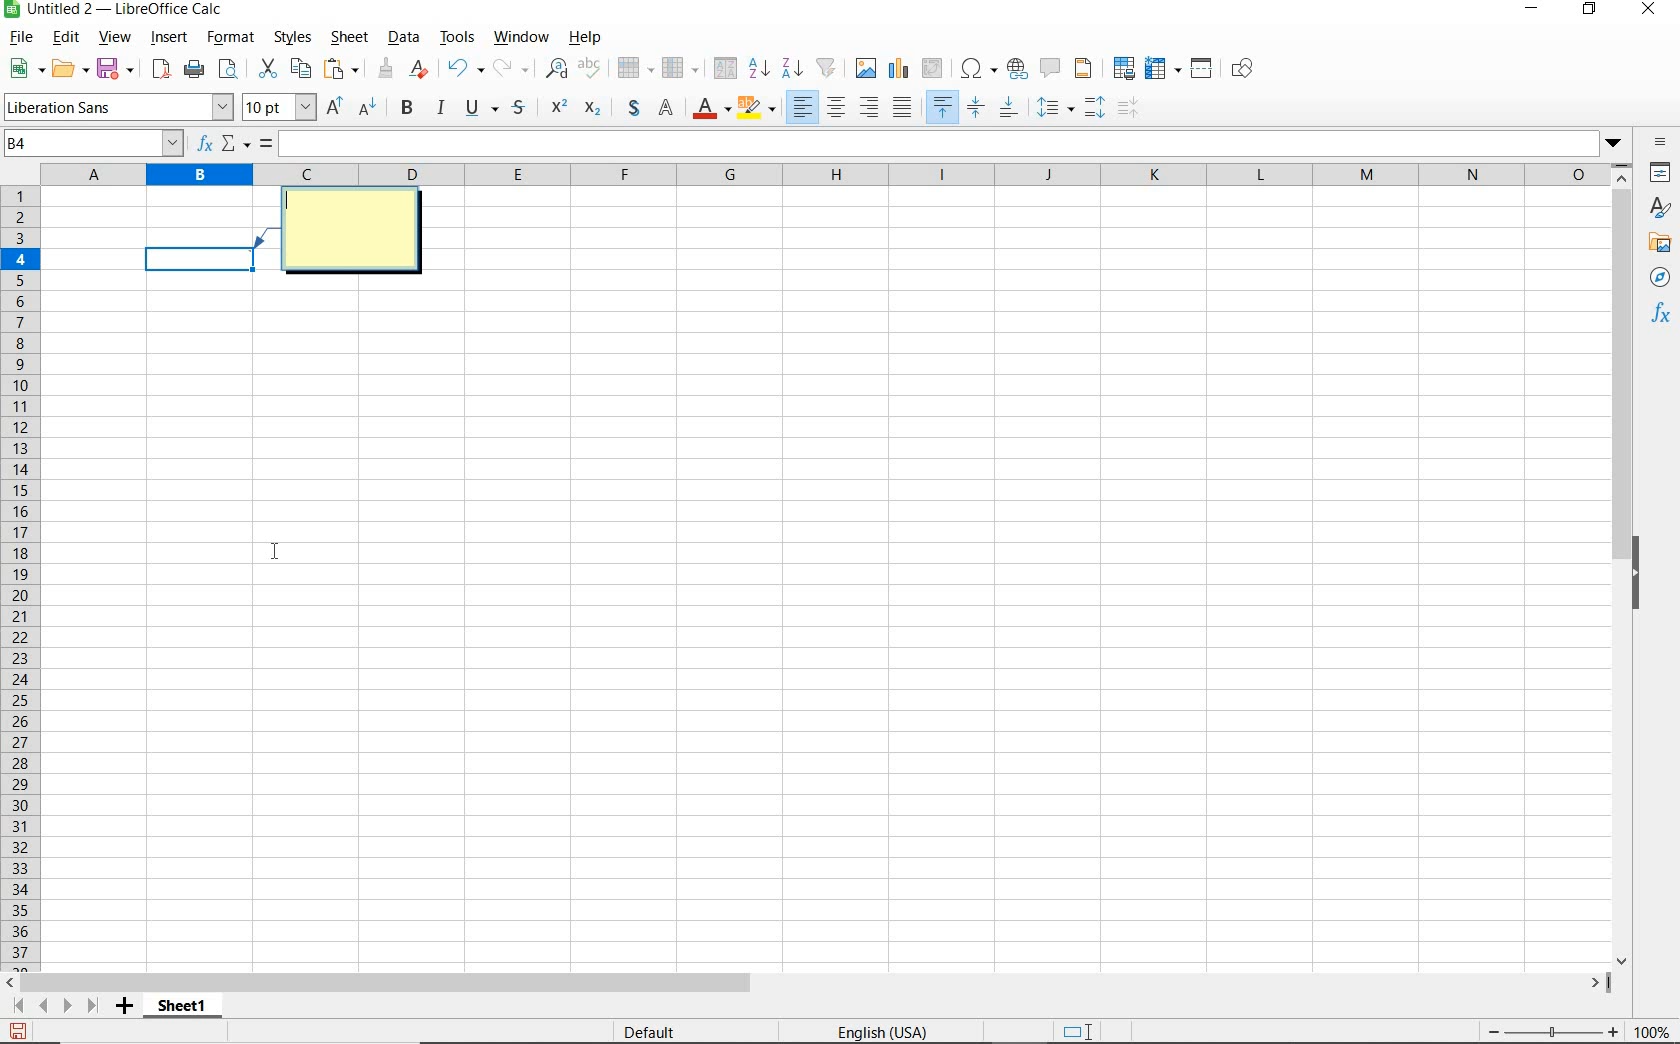 This screenshot has width=1680, height=1044. What do you see at coordinates (1073, 1031) in the screenshot?
I see `standard selection` at bounding box center [1073, 1031].